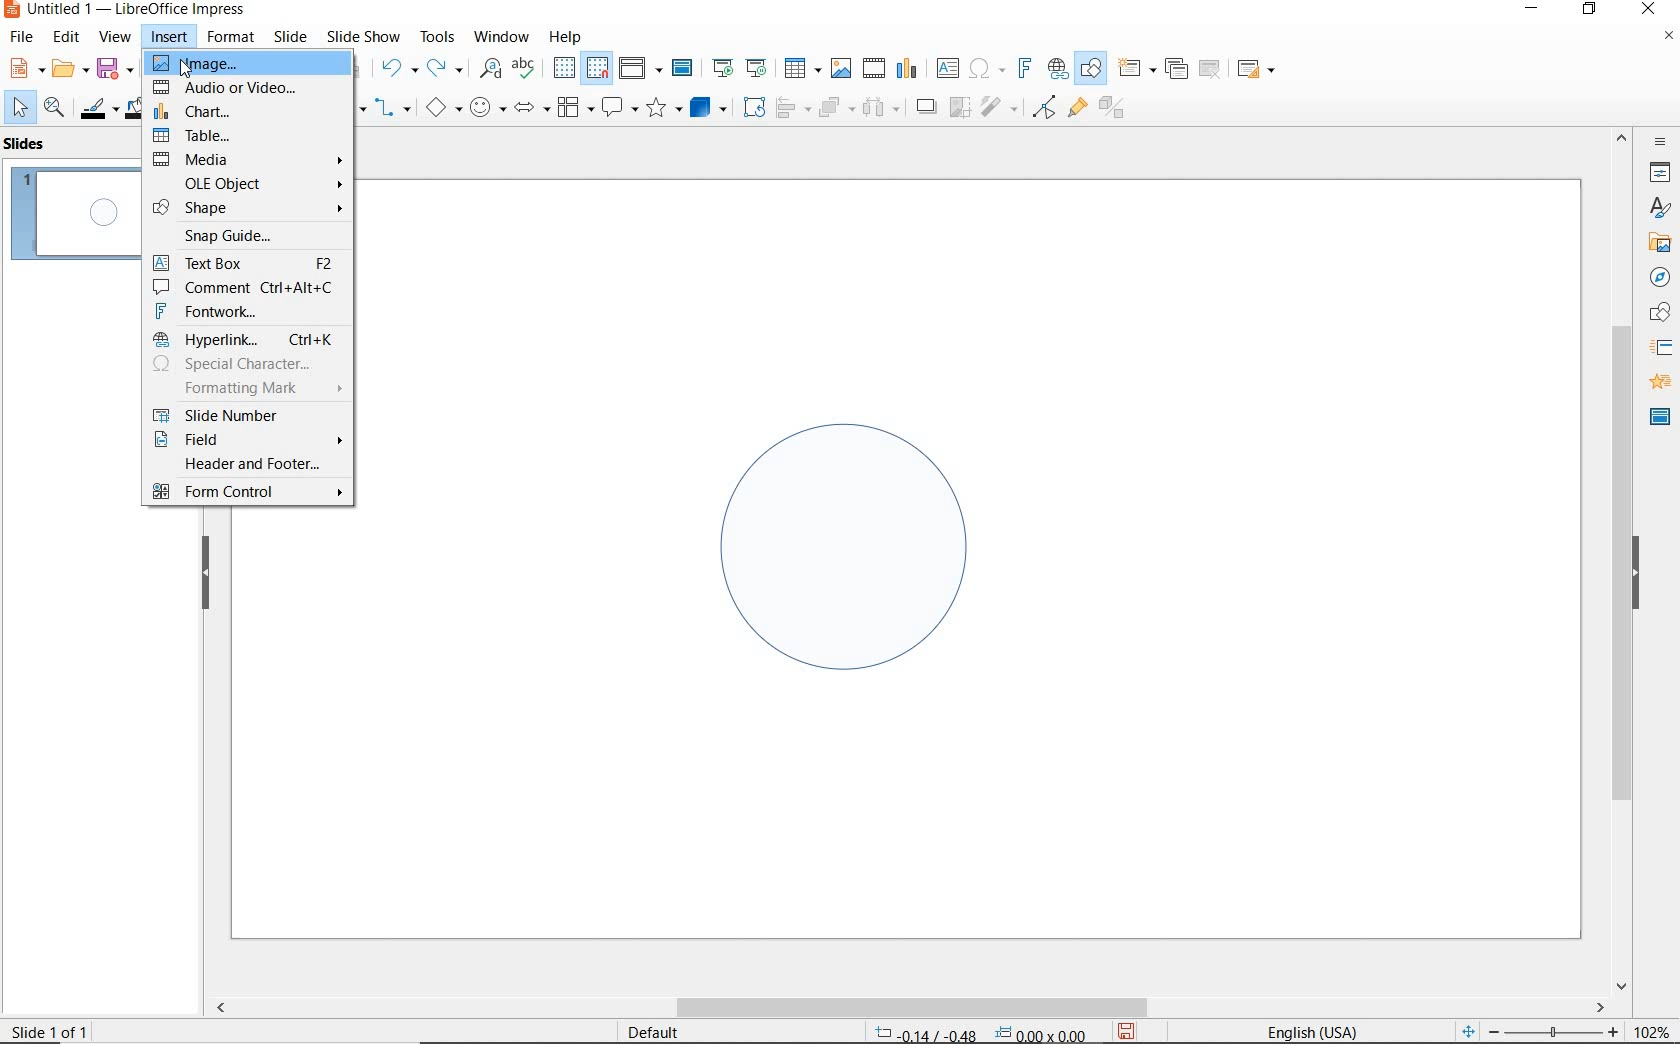 This screenshot has width=1680, height=1044. What do you see at coordinates (247, 438) in the screenshot?
I see `FIELD` at bounding box center [247, 438].